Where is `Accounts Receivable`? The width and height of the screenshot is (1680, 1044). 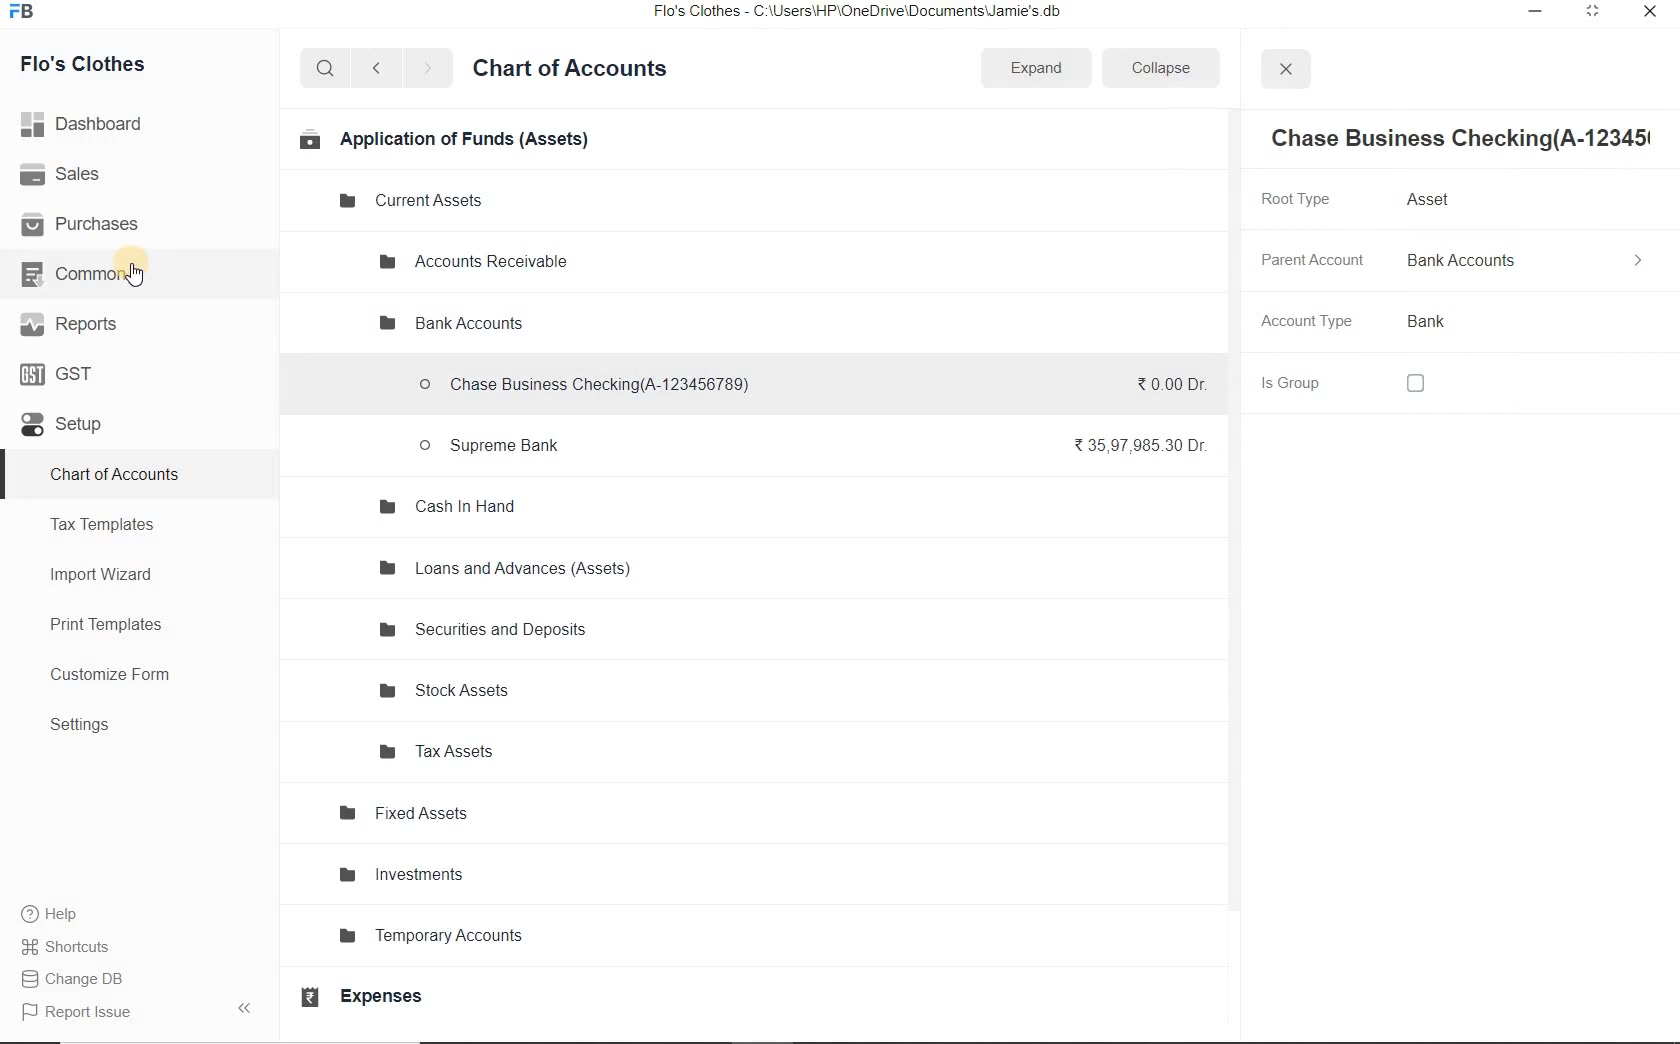
Accounts Receivable is located at coordinates (485, 260).